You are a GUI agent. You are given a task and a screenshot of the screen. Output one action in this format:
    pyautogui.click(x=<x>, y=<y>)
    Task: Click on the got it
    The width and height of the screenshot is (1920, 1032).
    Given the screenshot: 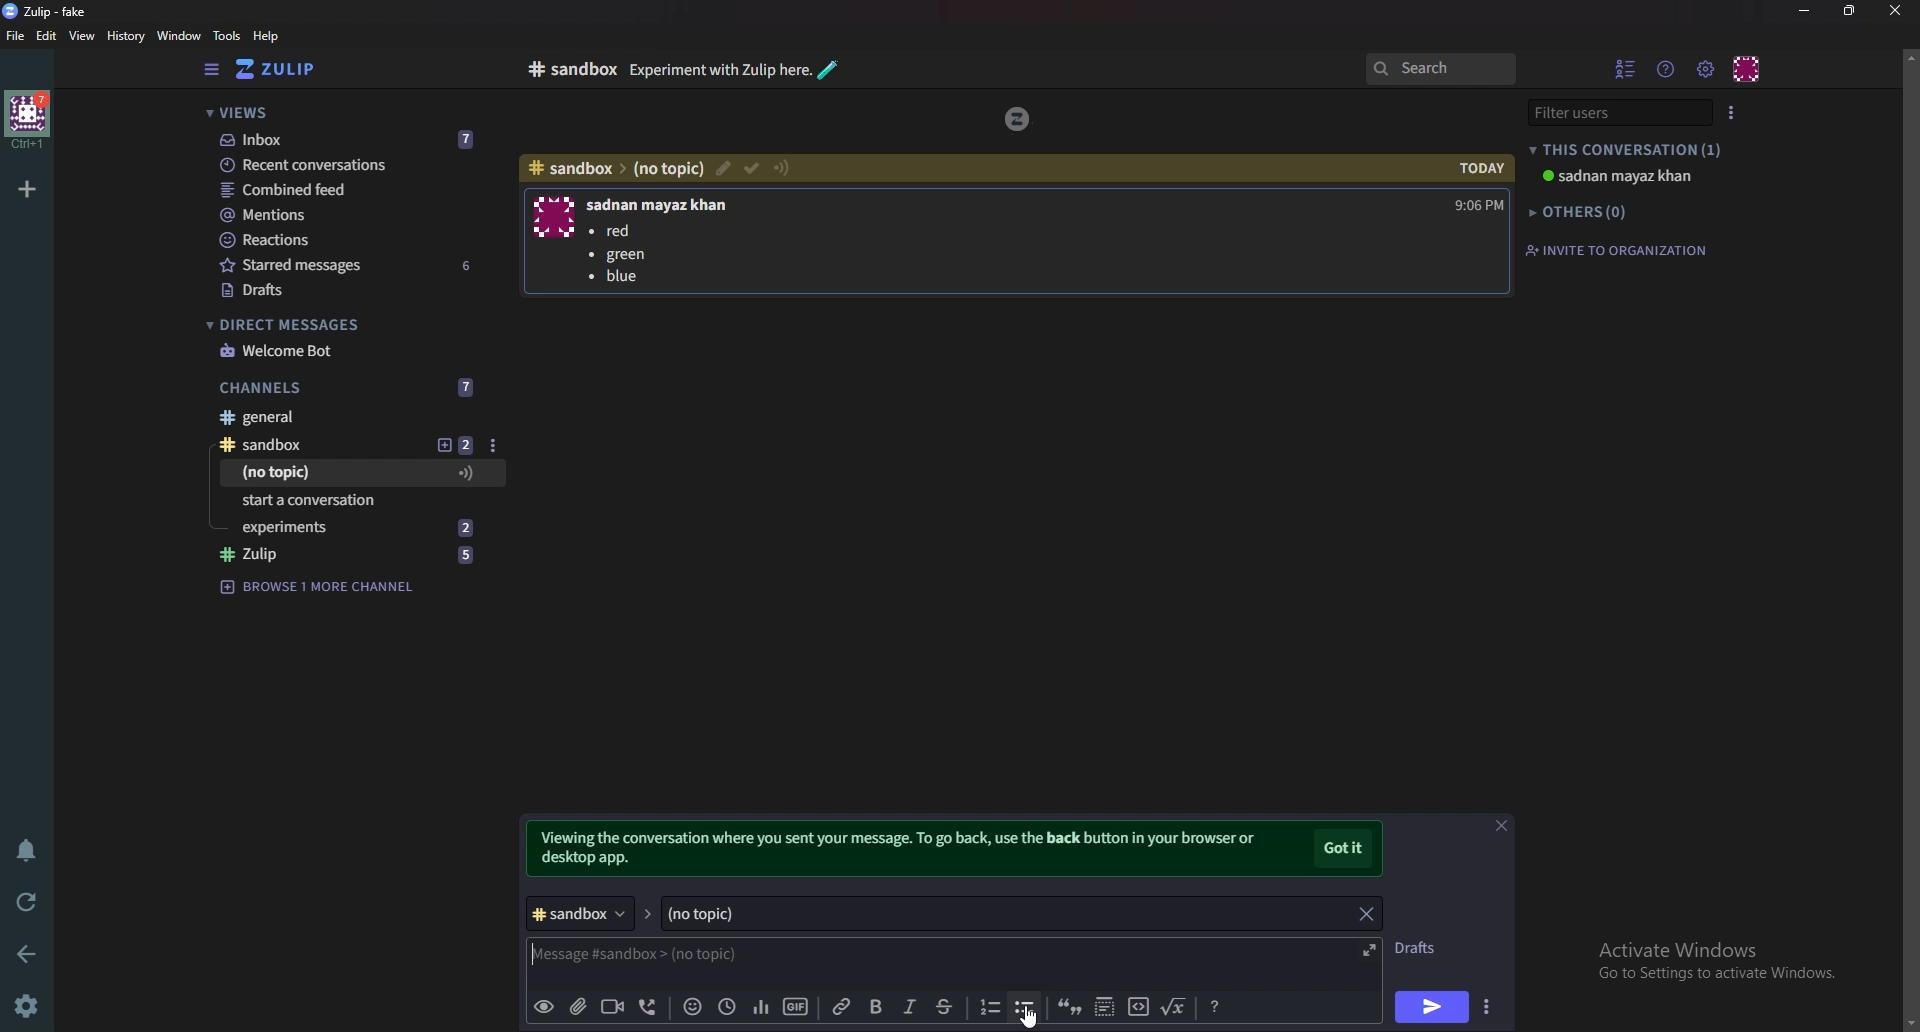 What is the action you would take?
    pyautogui.click(x=1345, y=850)
    